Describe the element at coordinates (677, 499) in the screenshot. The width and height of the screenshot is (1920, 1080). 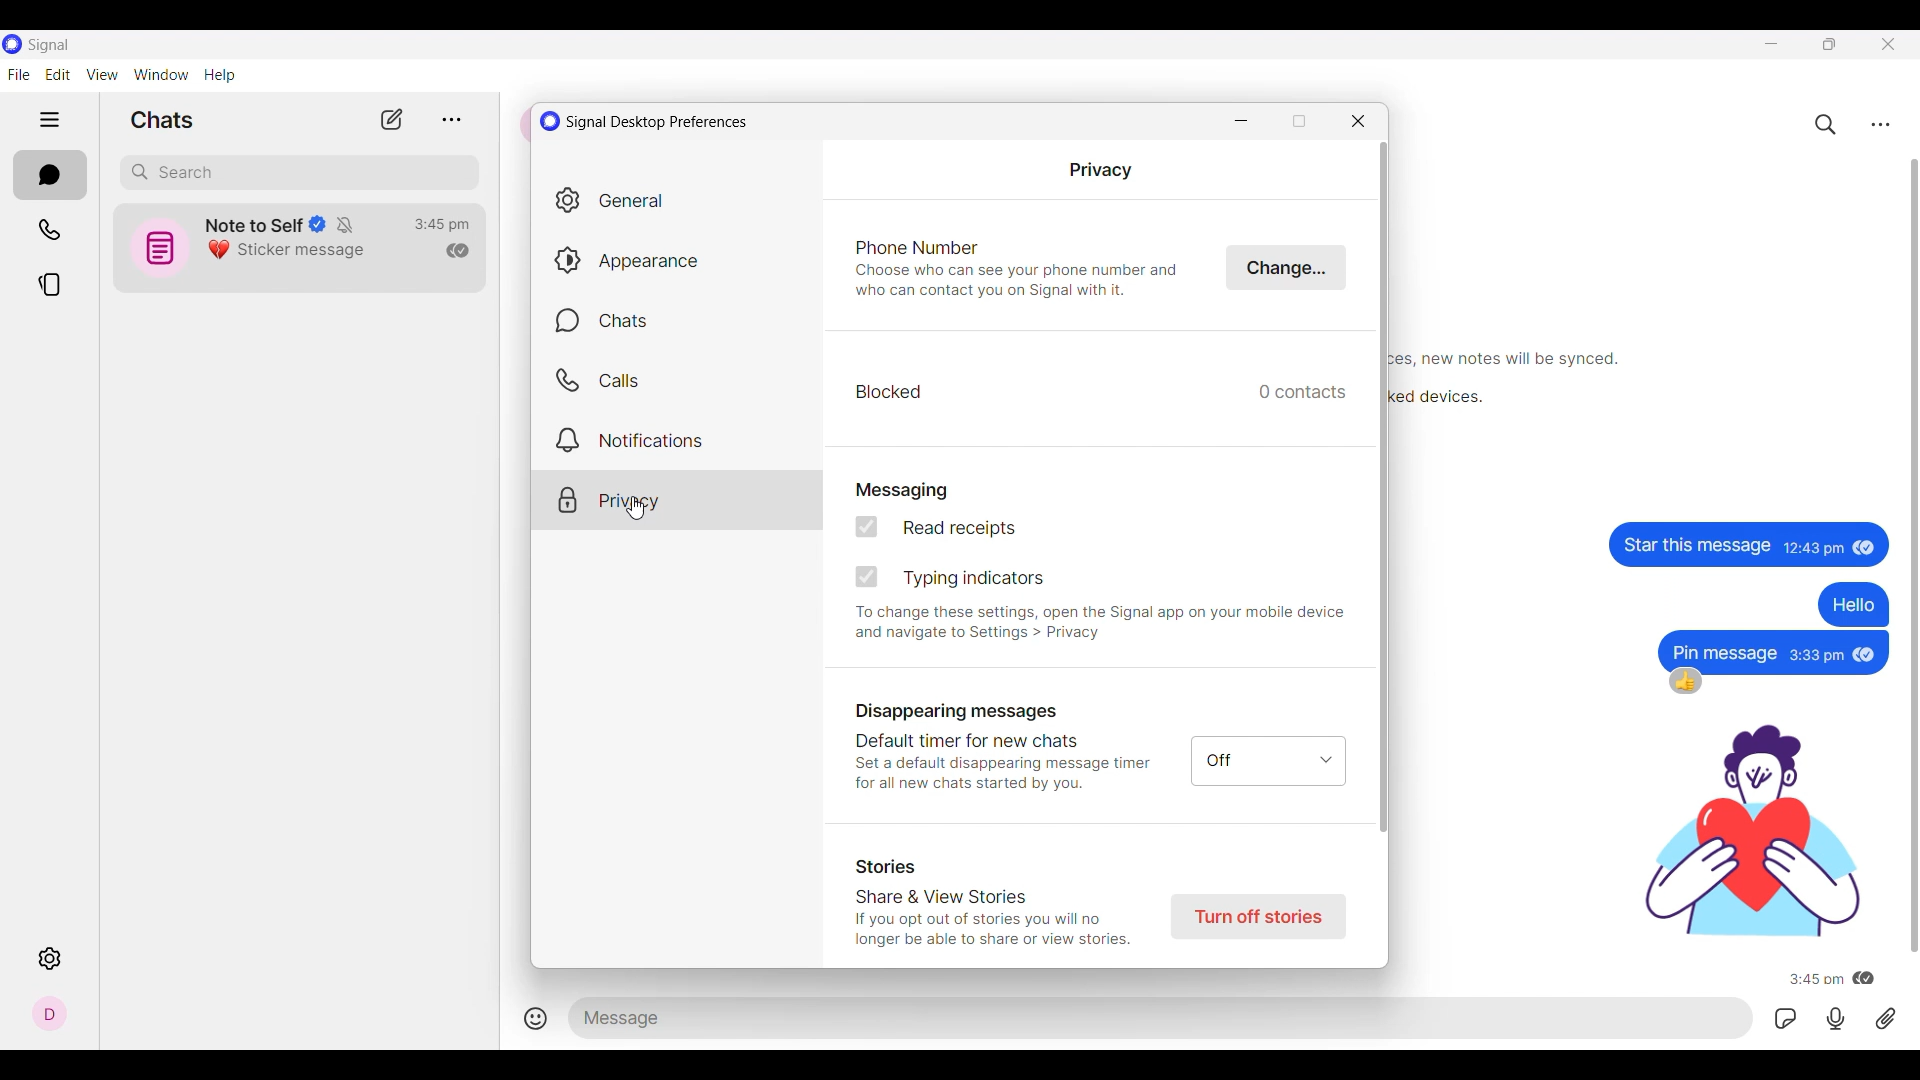
I see `Privacy settings` at that location.